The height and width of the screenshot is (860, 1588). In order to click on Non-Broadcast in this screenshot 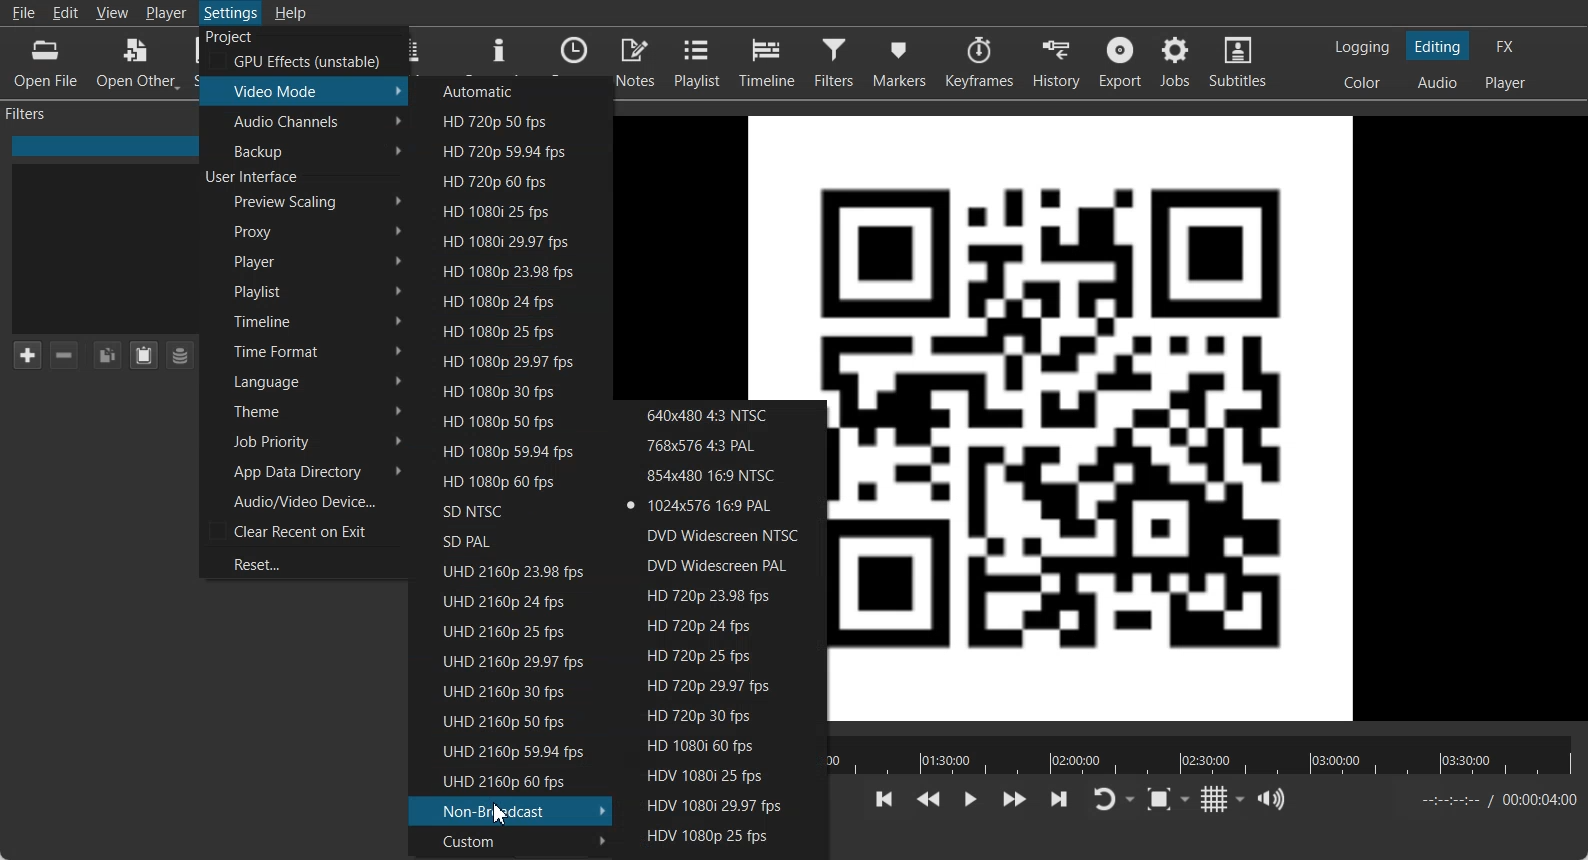, I will do `click(511, 810)`.